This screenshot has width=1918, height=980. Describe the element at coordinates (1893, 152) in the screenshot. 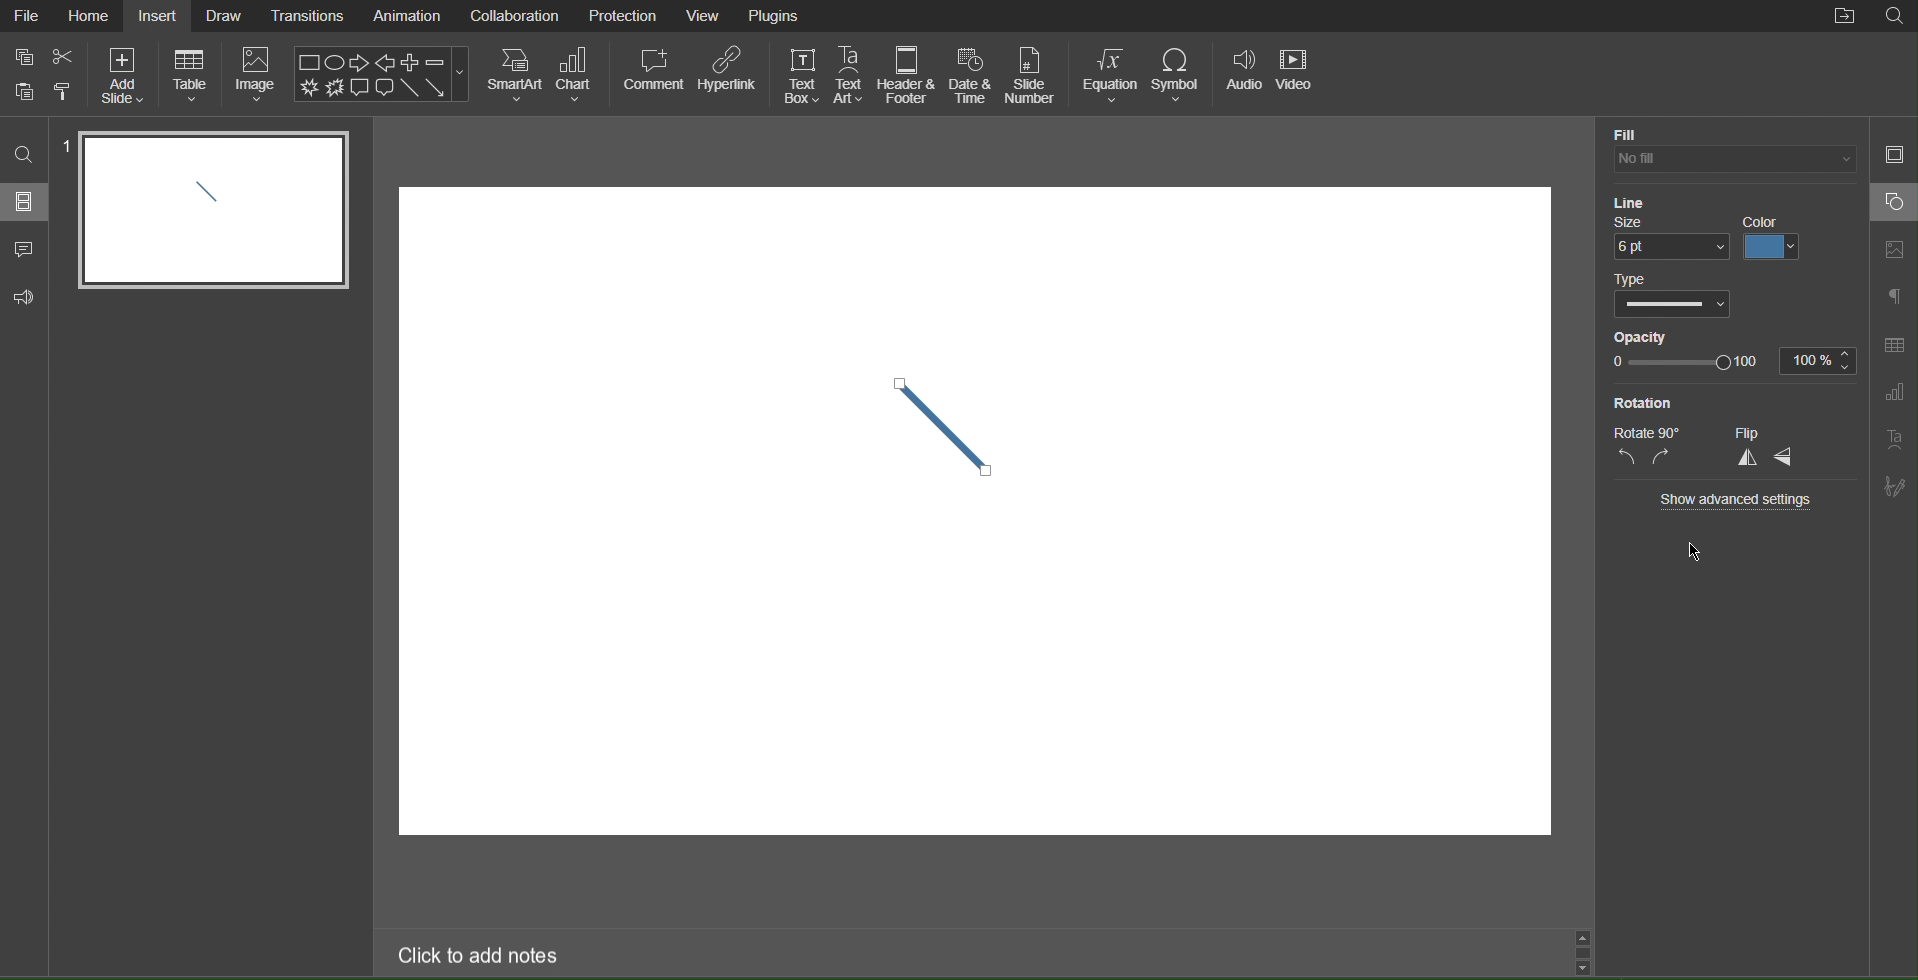

I see `Slide Settings` at that location.